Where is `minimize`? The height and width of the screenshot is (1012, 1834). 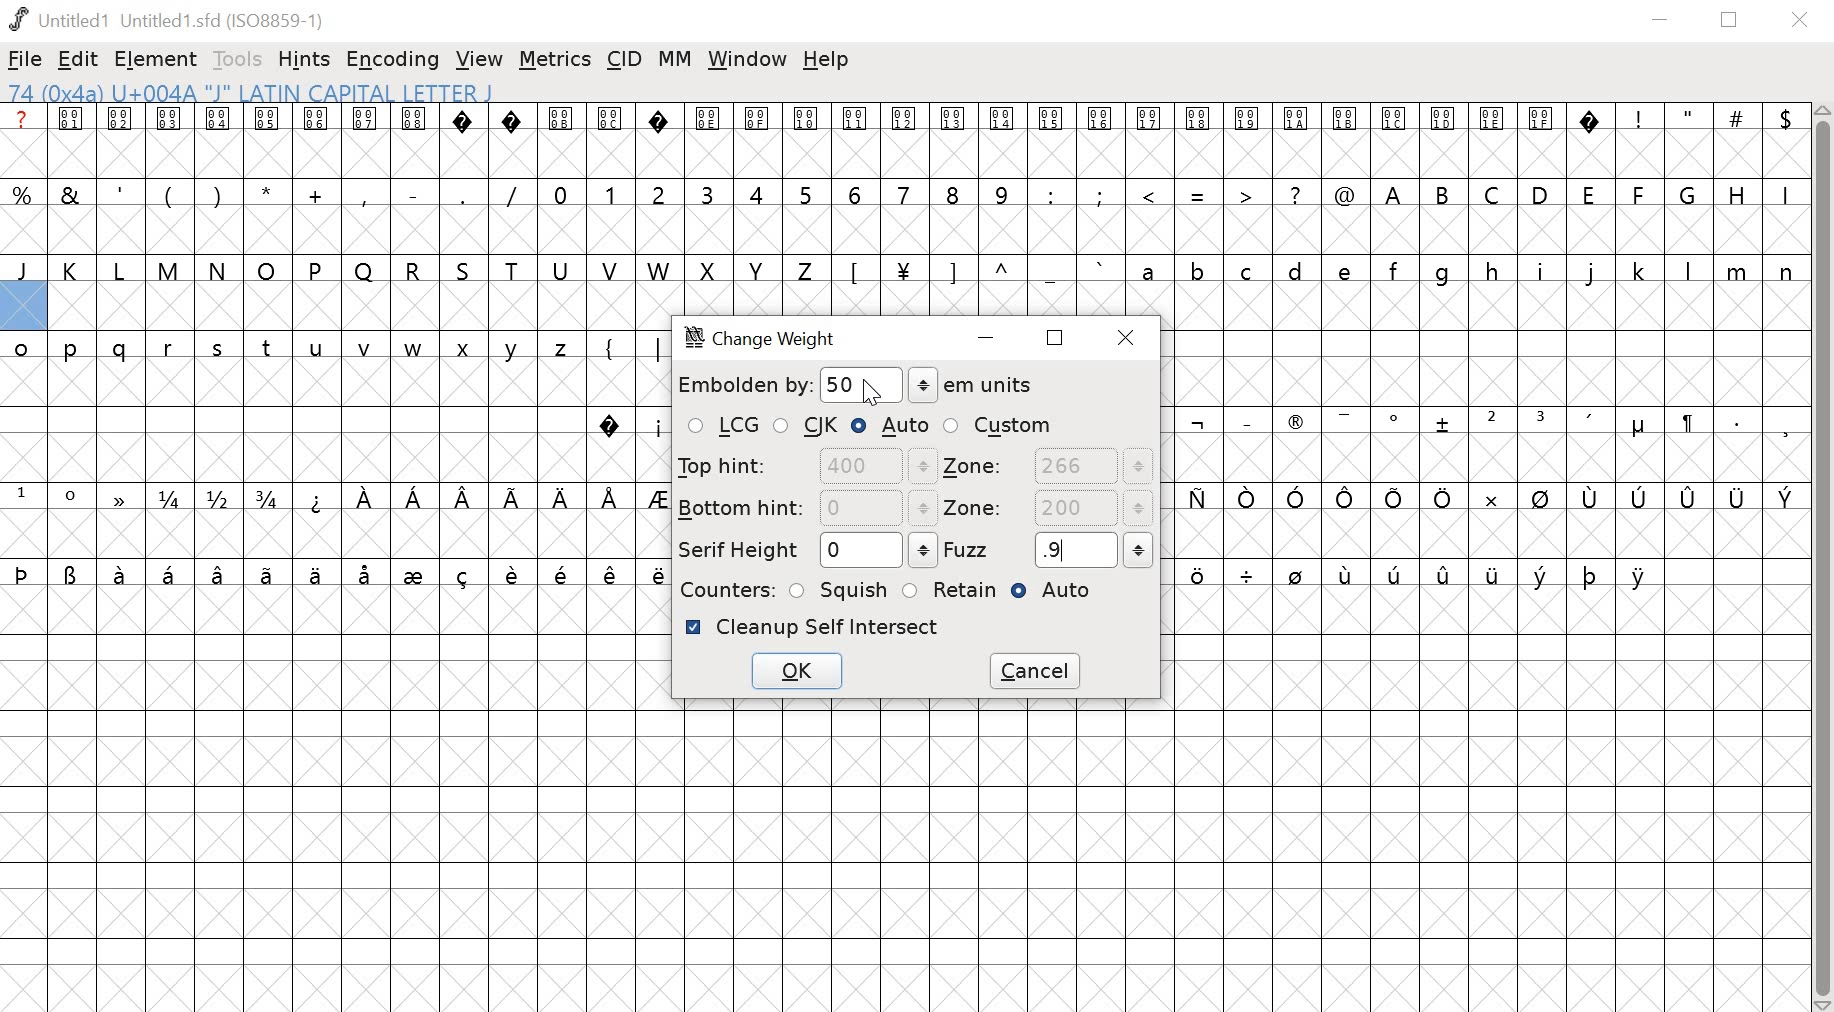
minimize is located at coordinates (990, 340).